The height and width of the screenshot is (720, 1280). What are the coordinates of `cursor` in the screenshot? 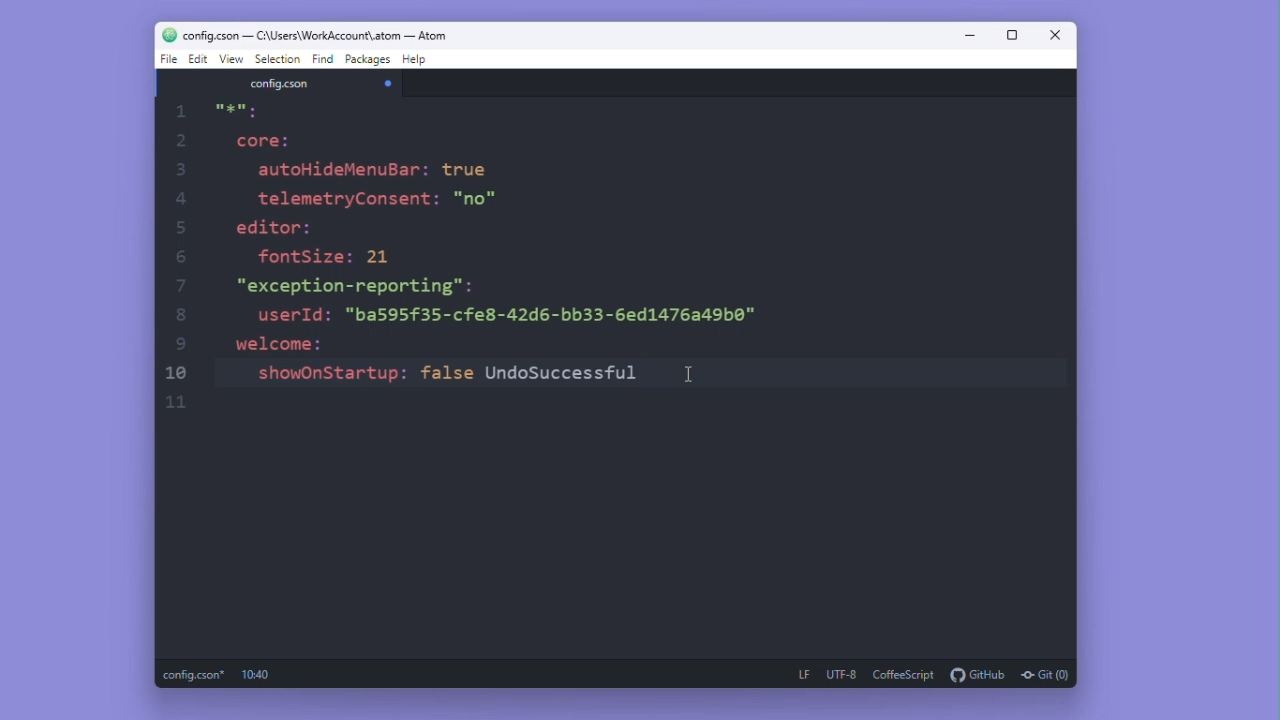 It's located at (693, 373).